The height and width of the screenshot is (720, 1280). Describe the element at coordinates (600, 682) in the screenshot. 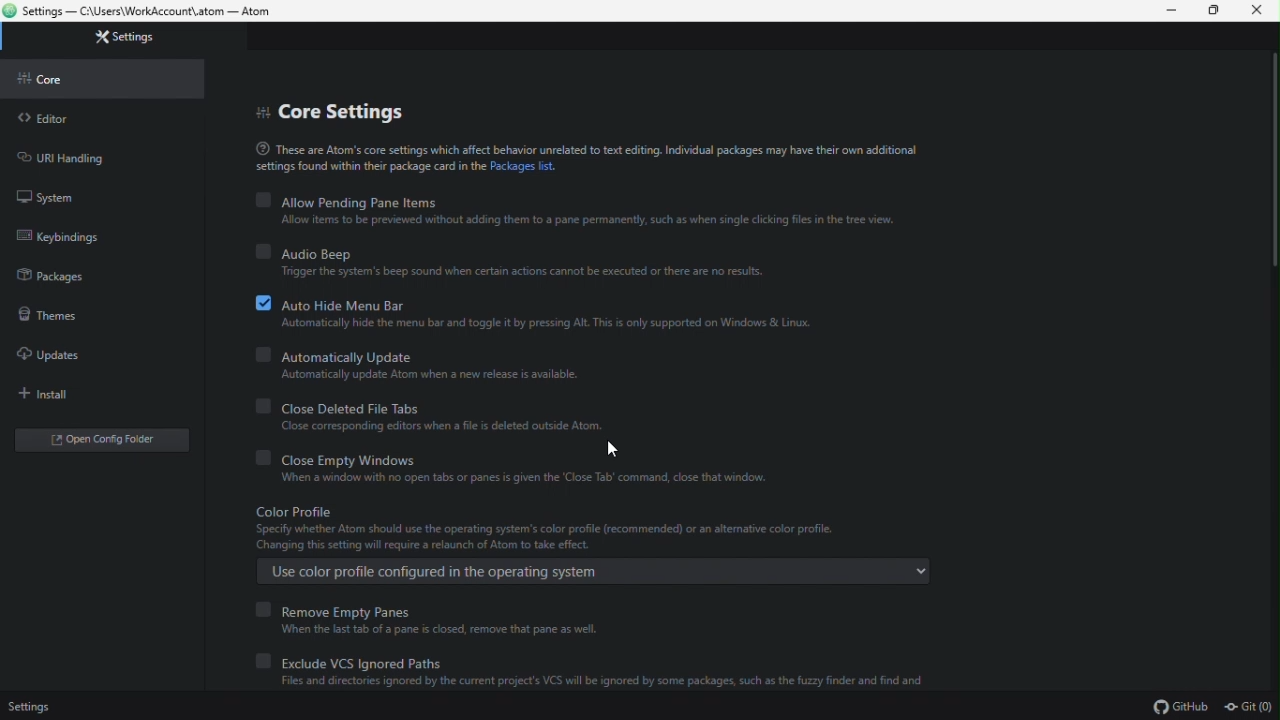

I see `Files and directories ignored by the current project's VCS wil be ignored by some packages, such as the fuzzy finder and find and` at that location.